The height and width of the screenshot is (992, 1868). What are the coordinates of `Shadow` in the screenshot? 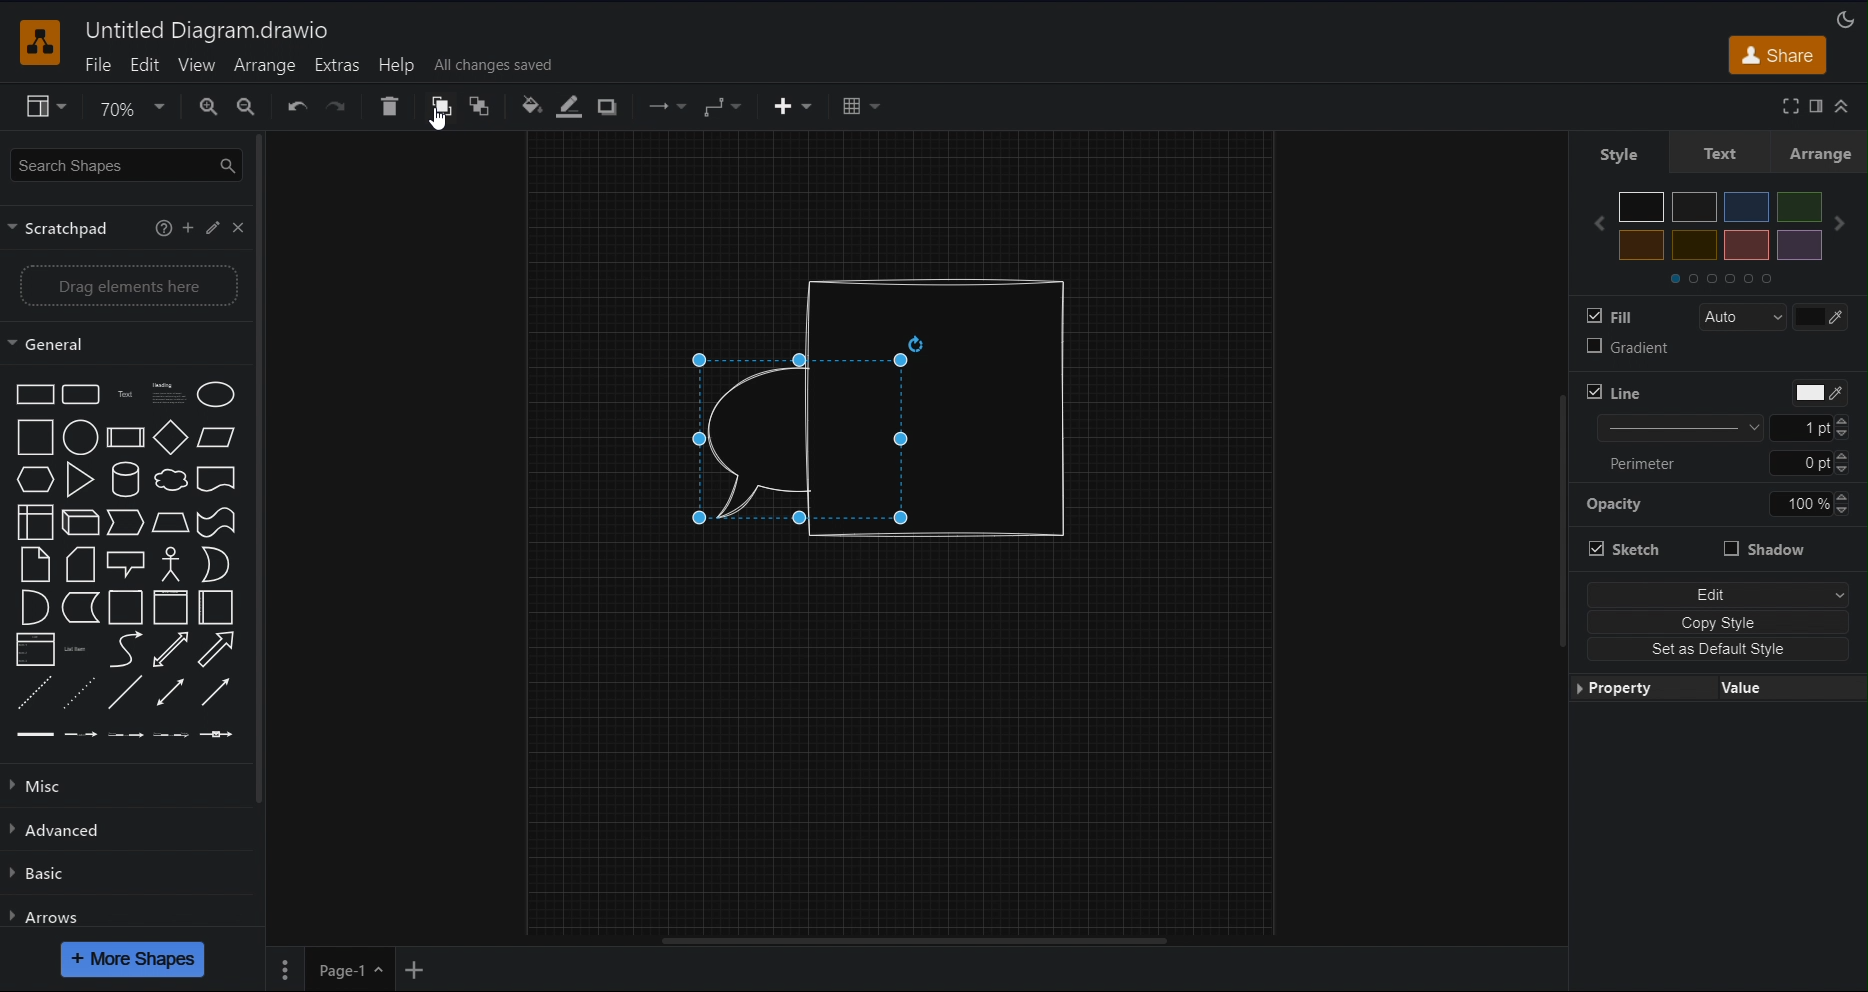 It's located at (1765, 548).